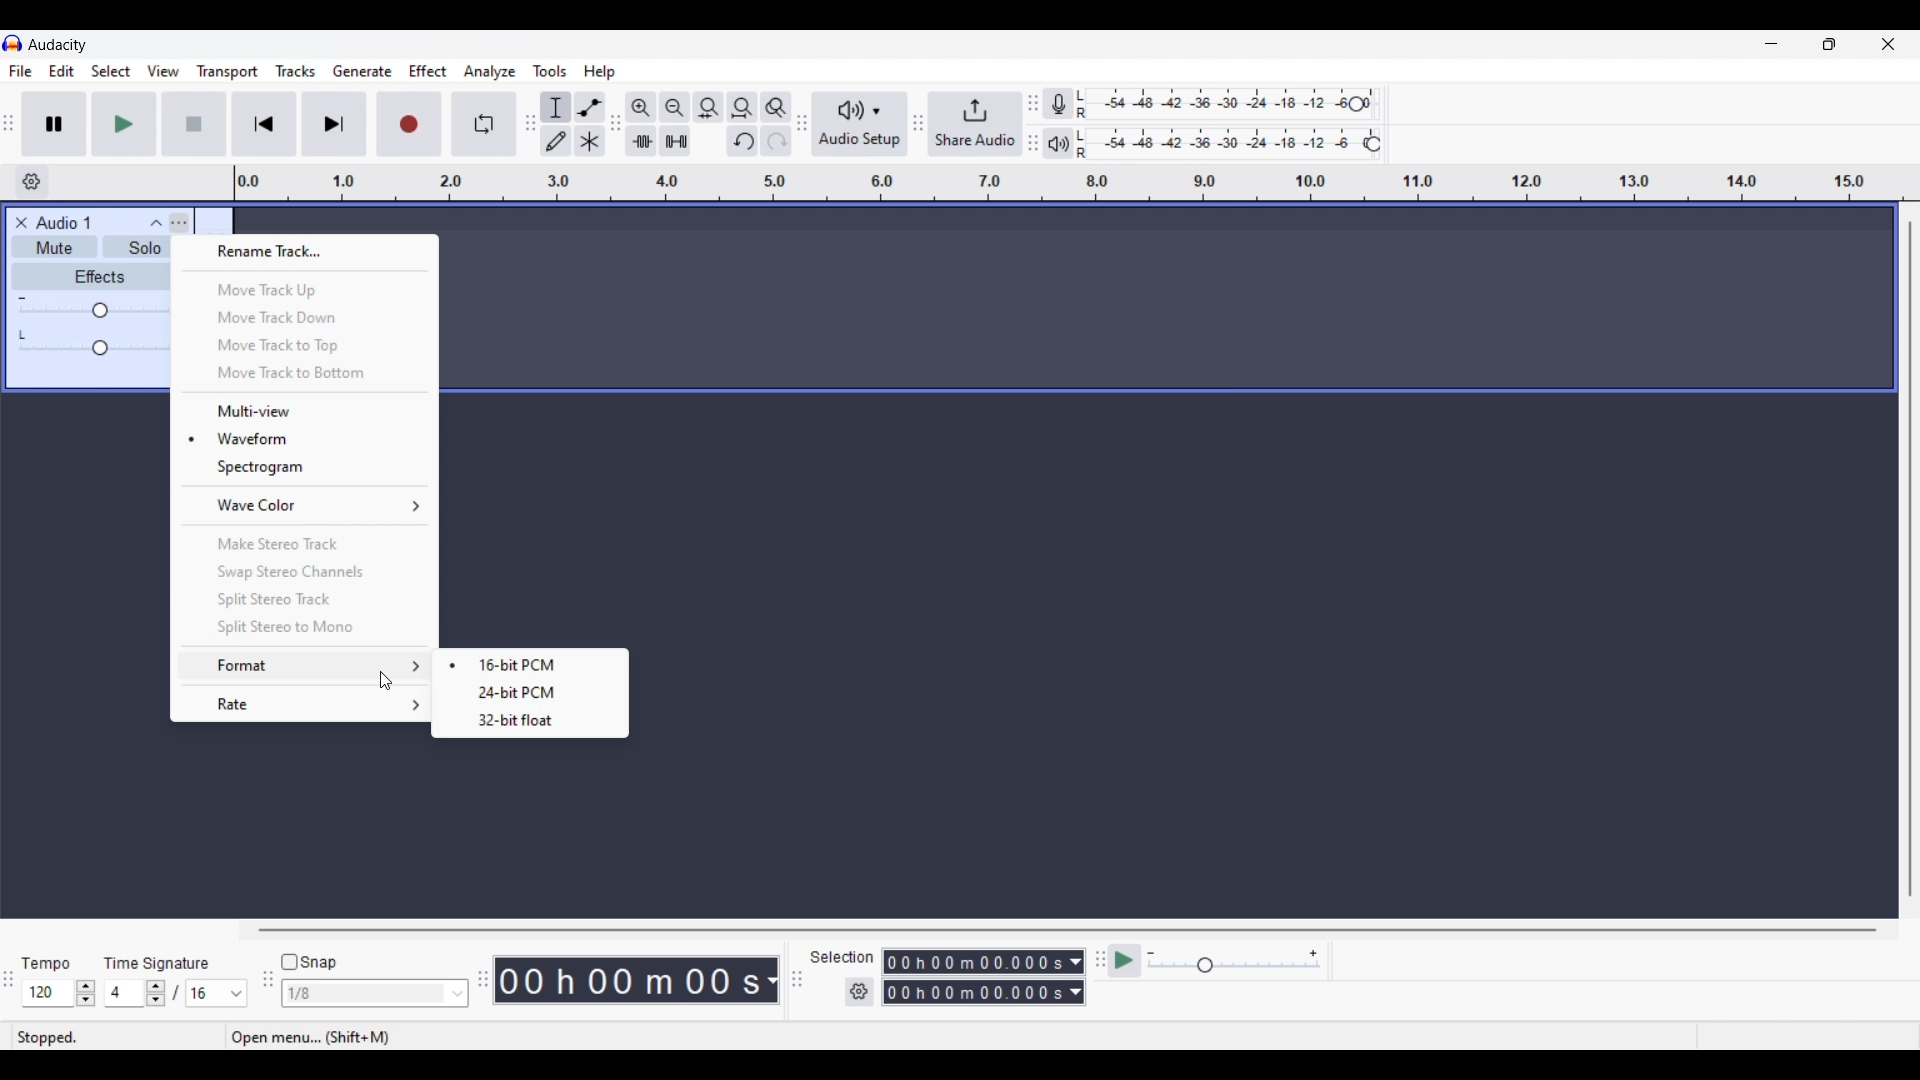 Image resolution: width=1920 pixels, height=1080 pixels. I want to click on Split stereo track, so click(304, 599).